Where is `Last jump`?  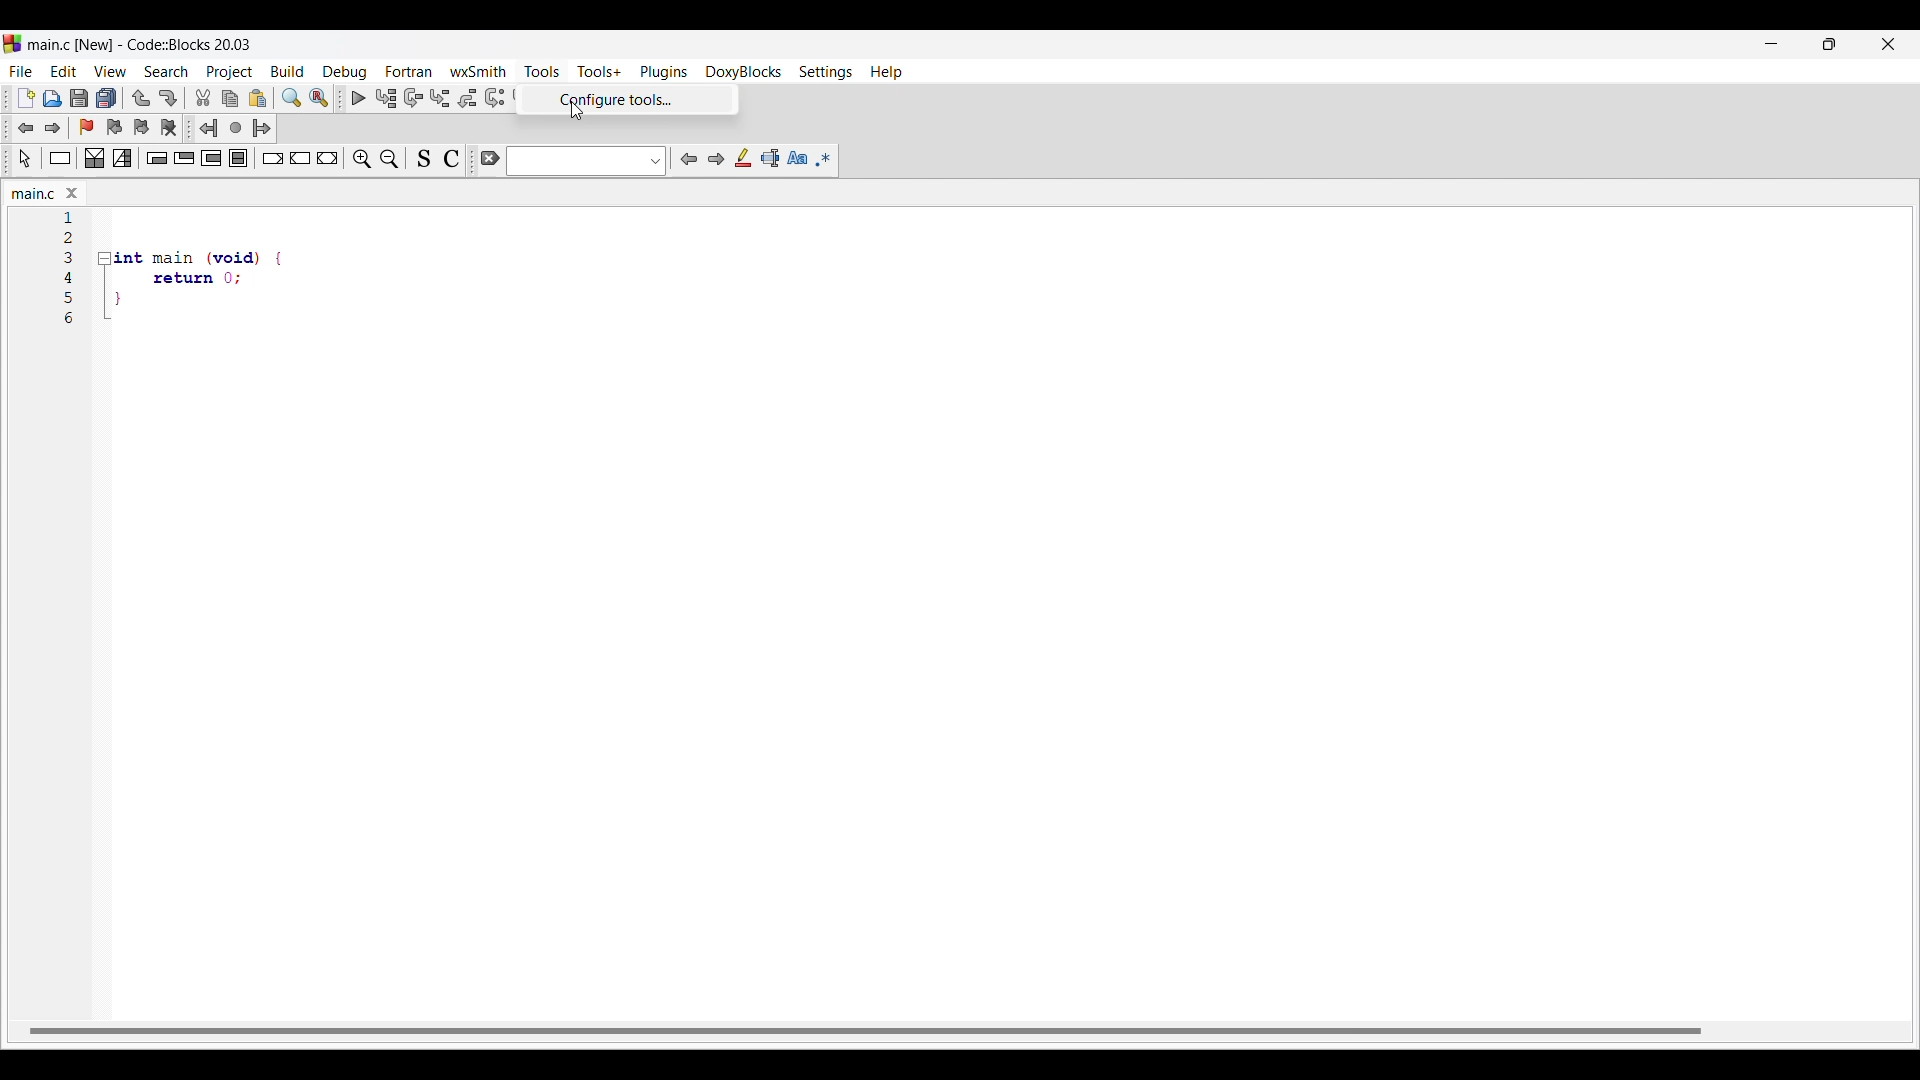
Last jump is located at coordinates (236, 128).